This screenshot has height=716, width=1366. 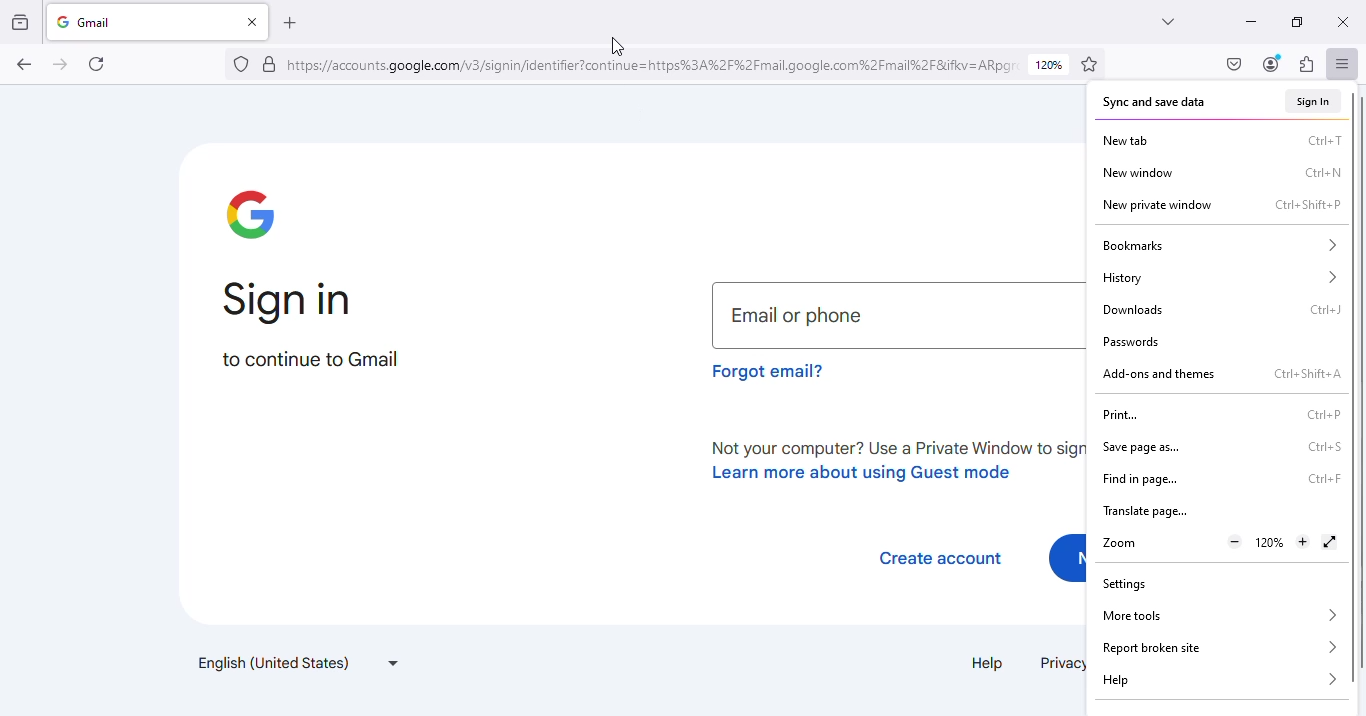 What do you see at coordinates (1270, 542) in the screenshot?
I see `zoomed out to 120%` at bounding box center [1270, 542].